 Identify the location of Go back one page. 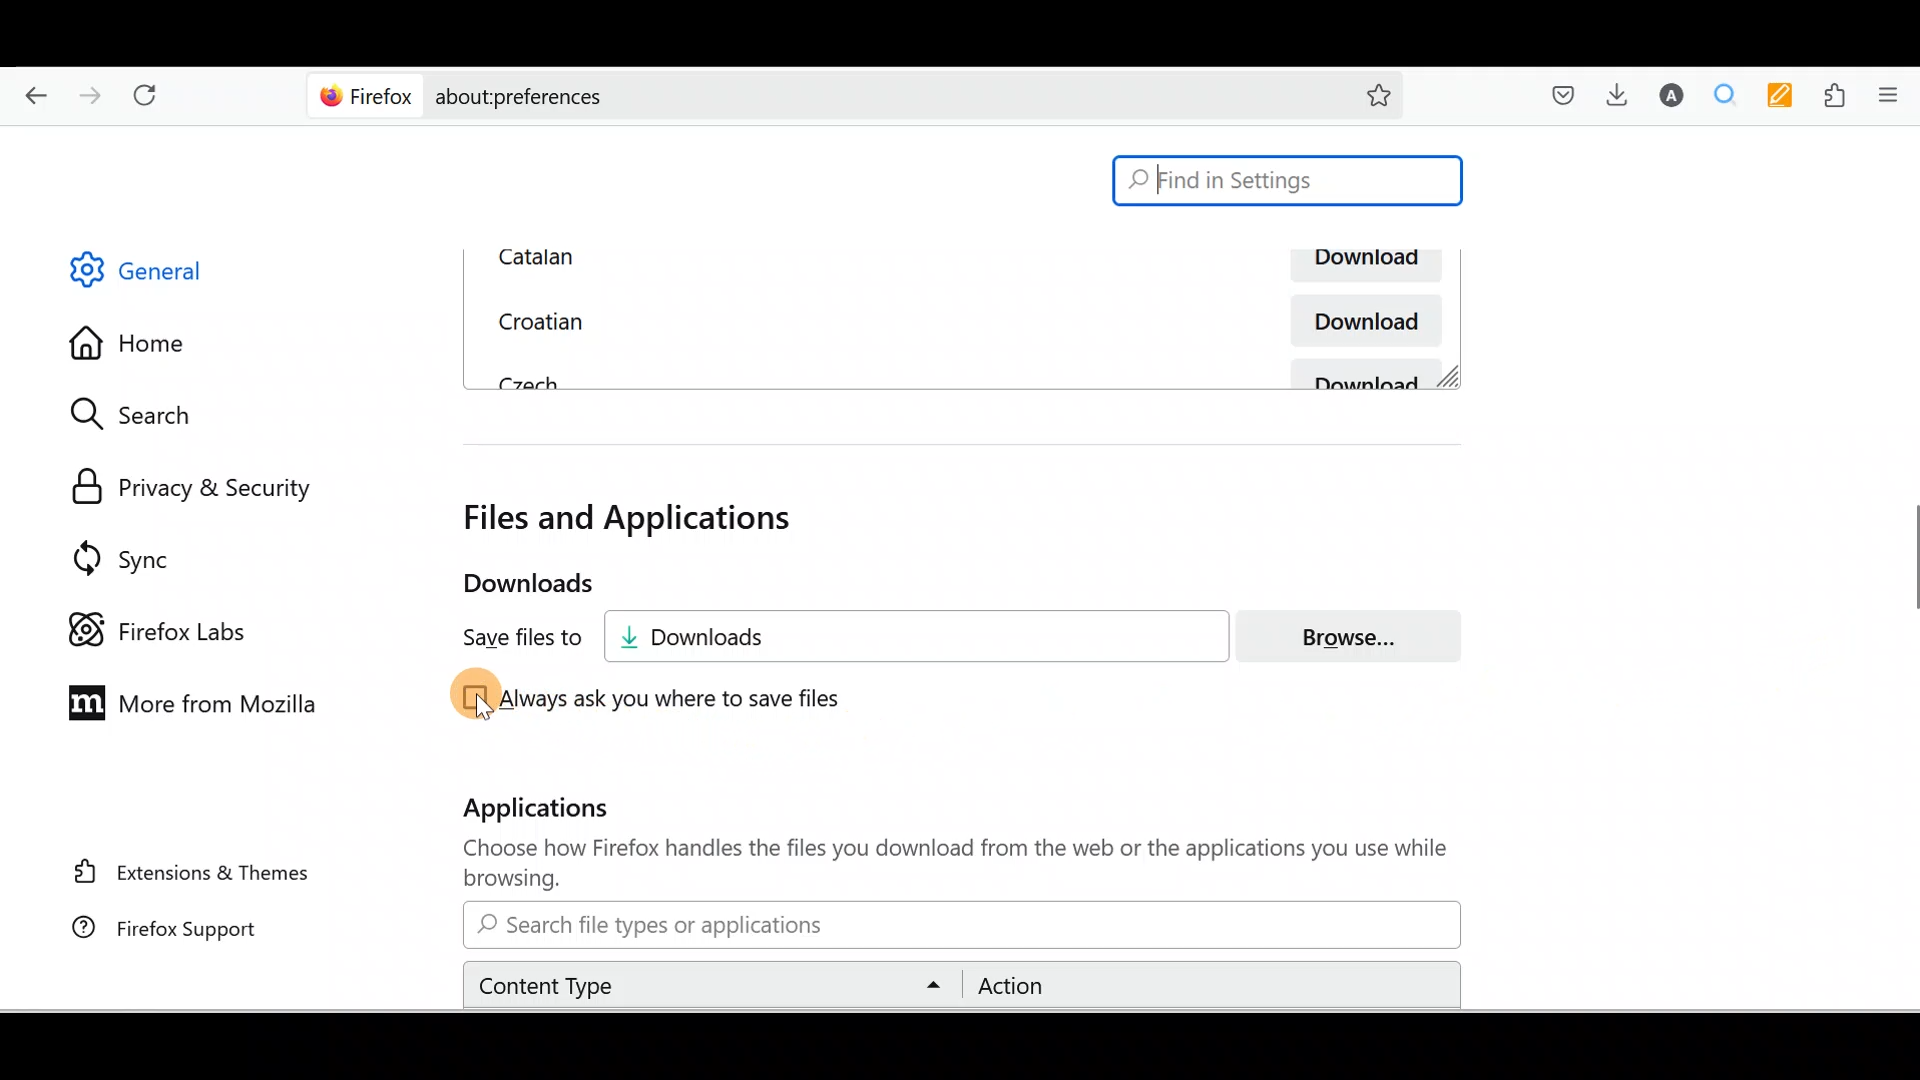
(30, 99).